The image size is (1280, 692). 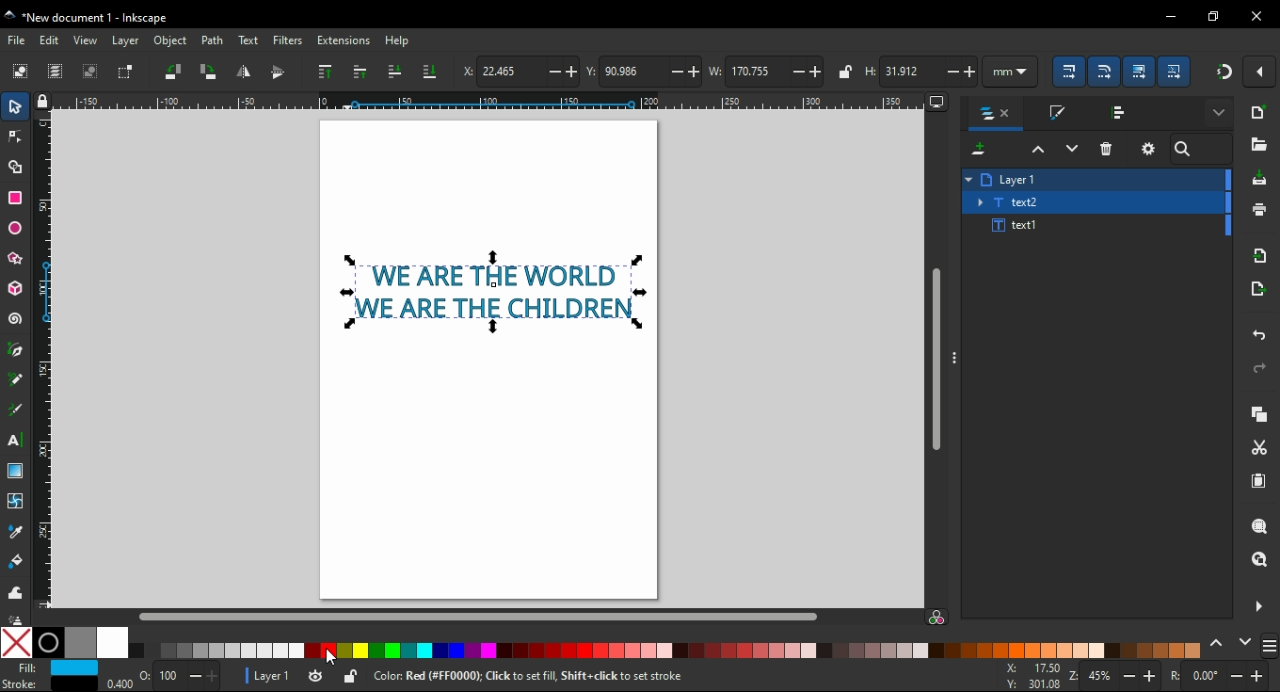 What do you see at coordinates (1011, 71) in the screenshot?
I see `units` at bounding box center [1011, 71].